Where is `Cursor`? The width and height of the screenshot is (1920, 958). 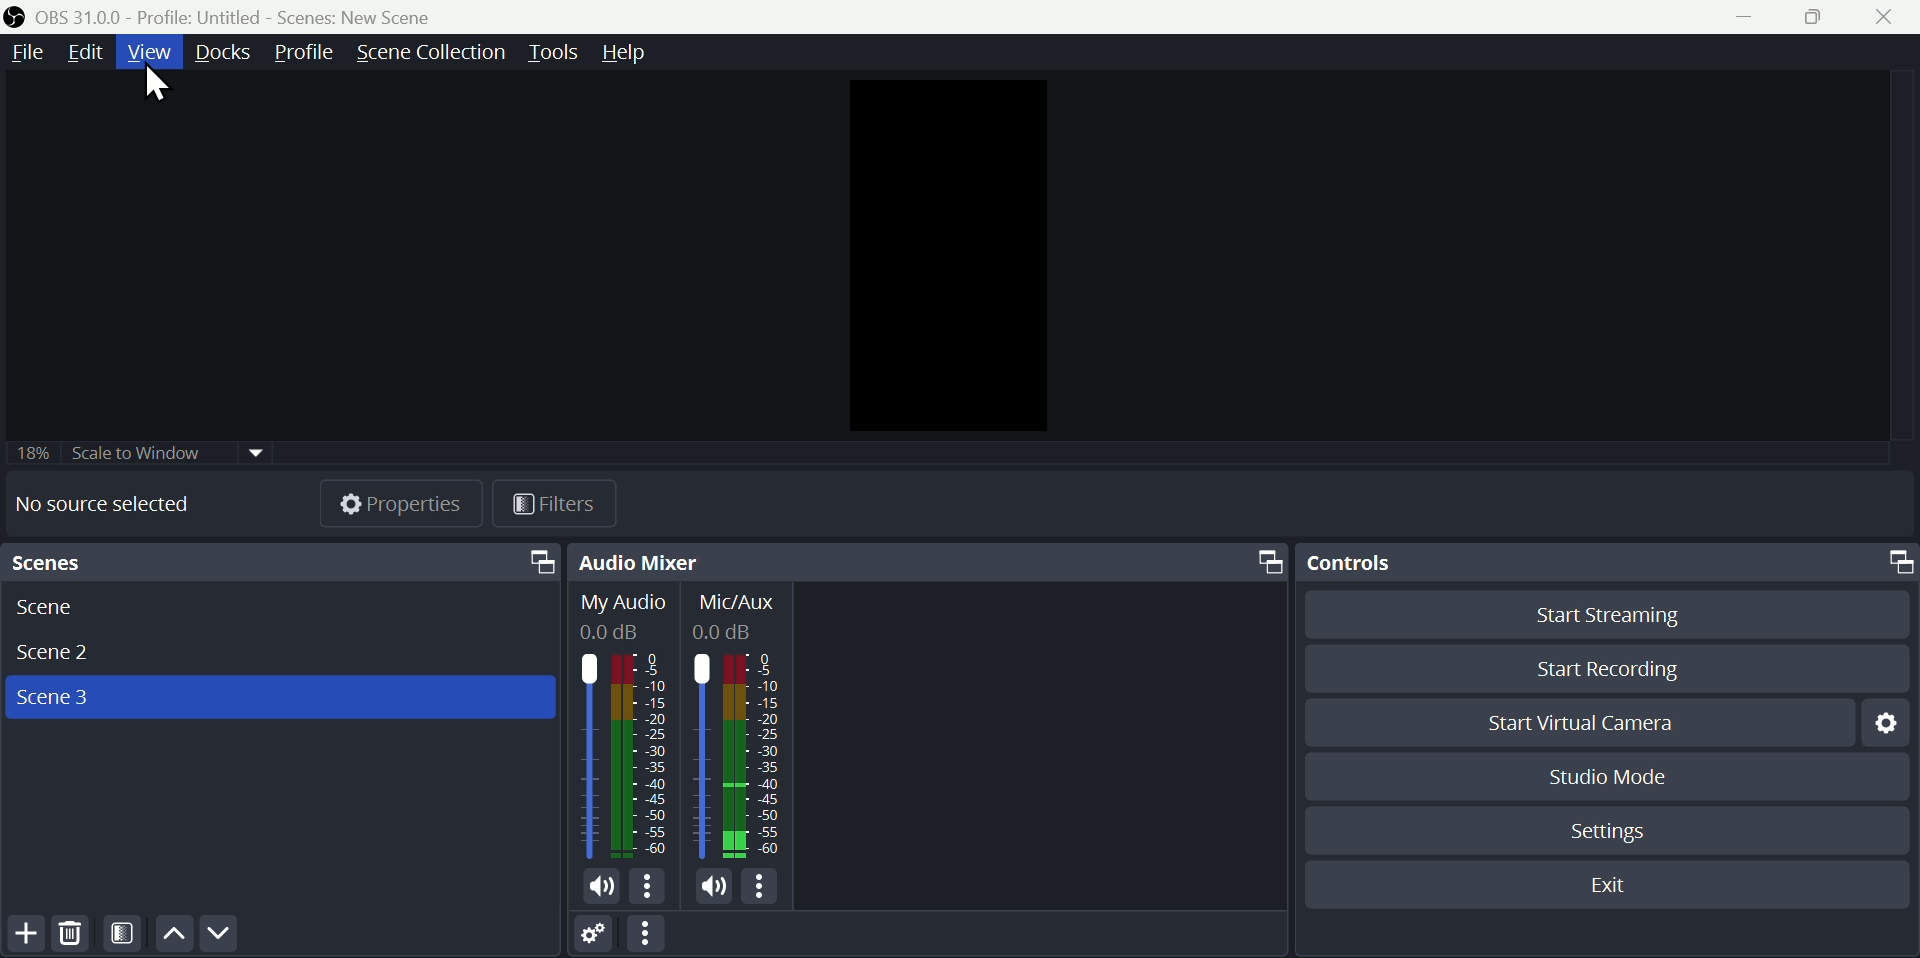 Cursor is located at coordinates (160, 86).